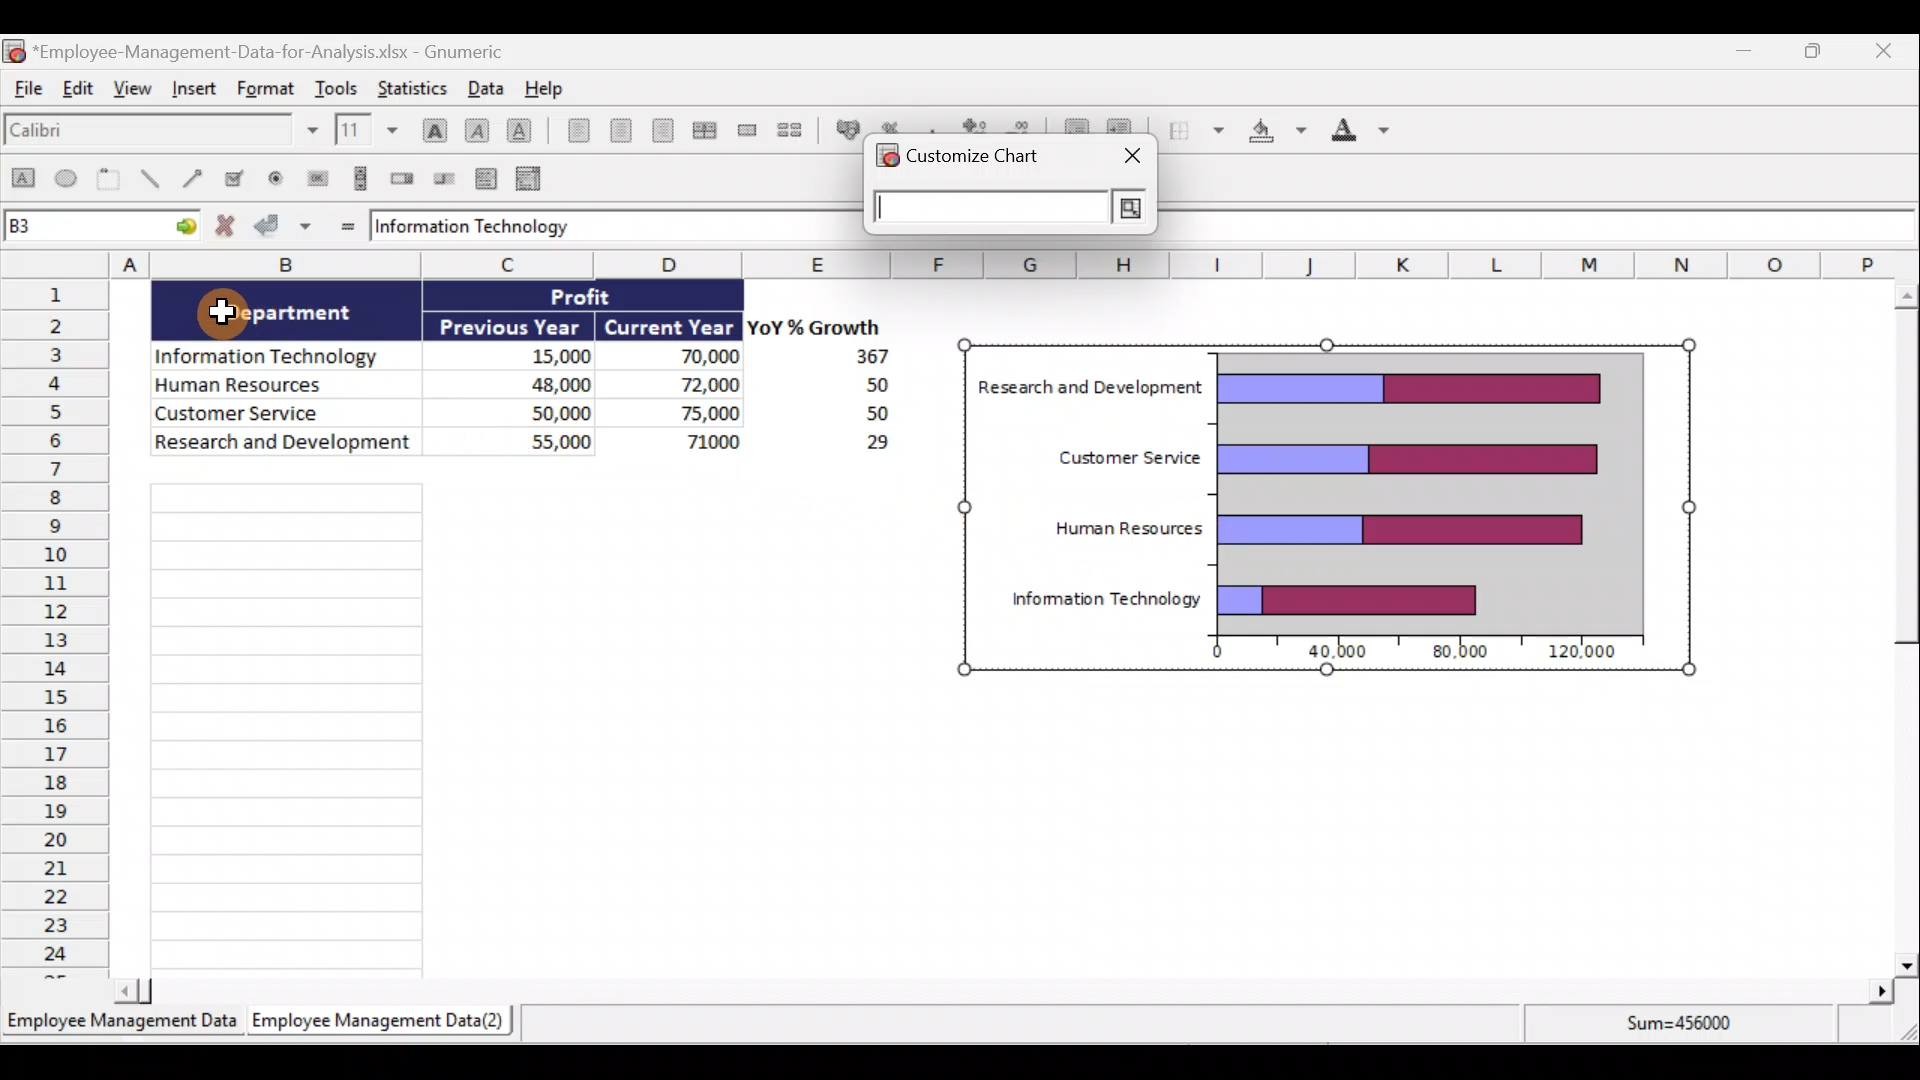  What do you see at coordinates (1018, 263) in the screenshot?
I see `Columns` at bounding box center [1018, 263].